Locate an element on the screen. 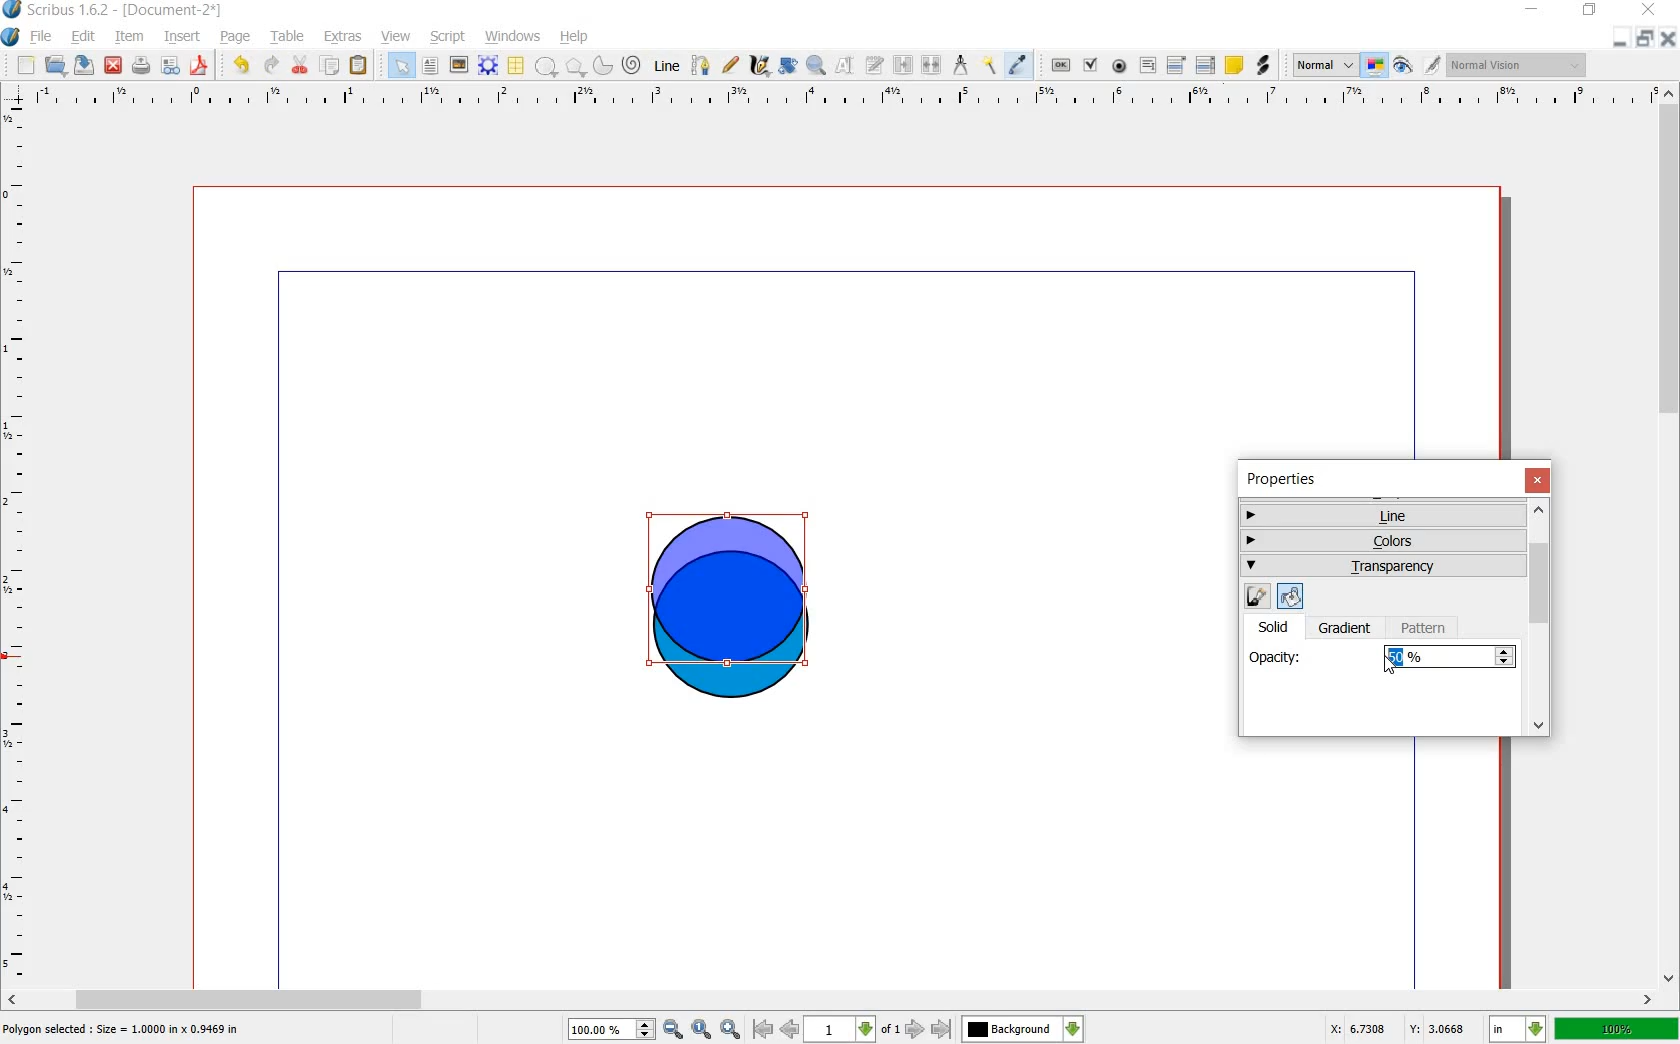 The height and width of the screenshot is (1044, 1680). scrollbar is located at coordinates (1541, 619).